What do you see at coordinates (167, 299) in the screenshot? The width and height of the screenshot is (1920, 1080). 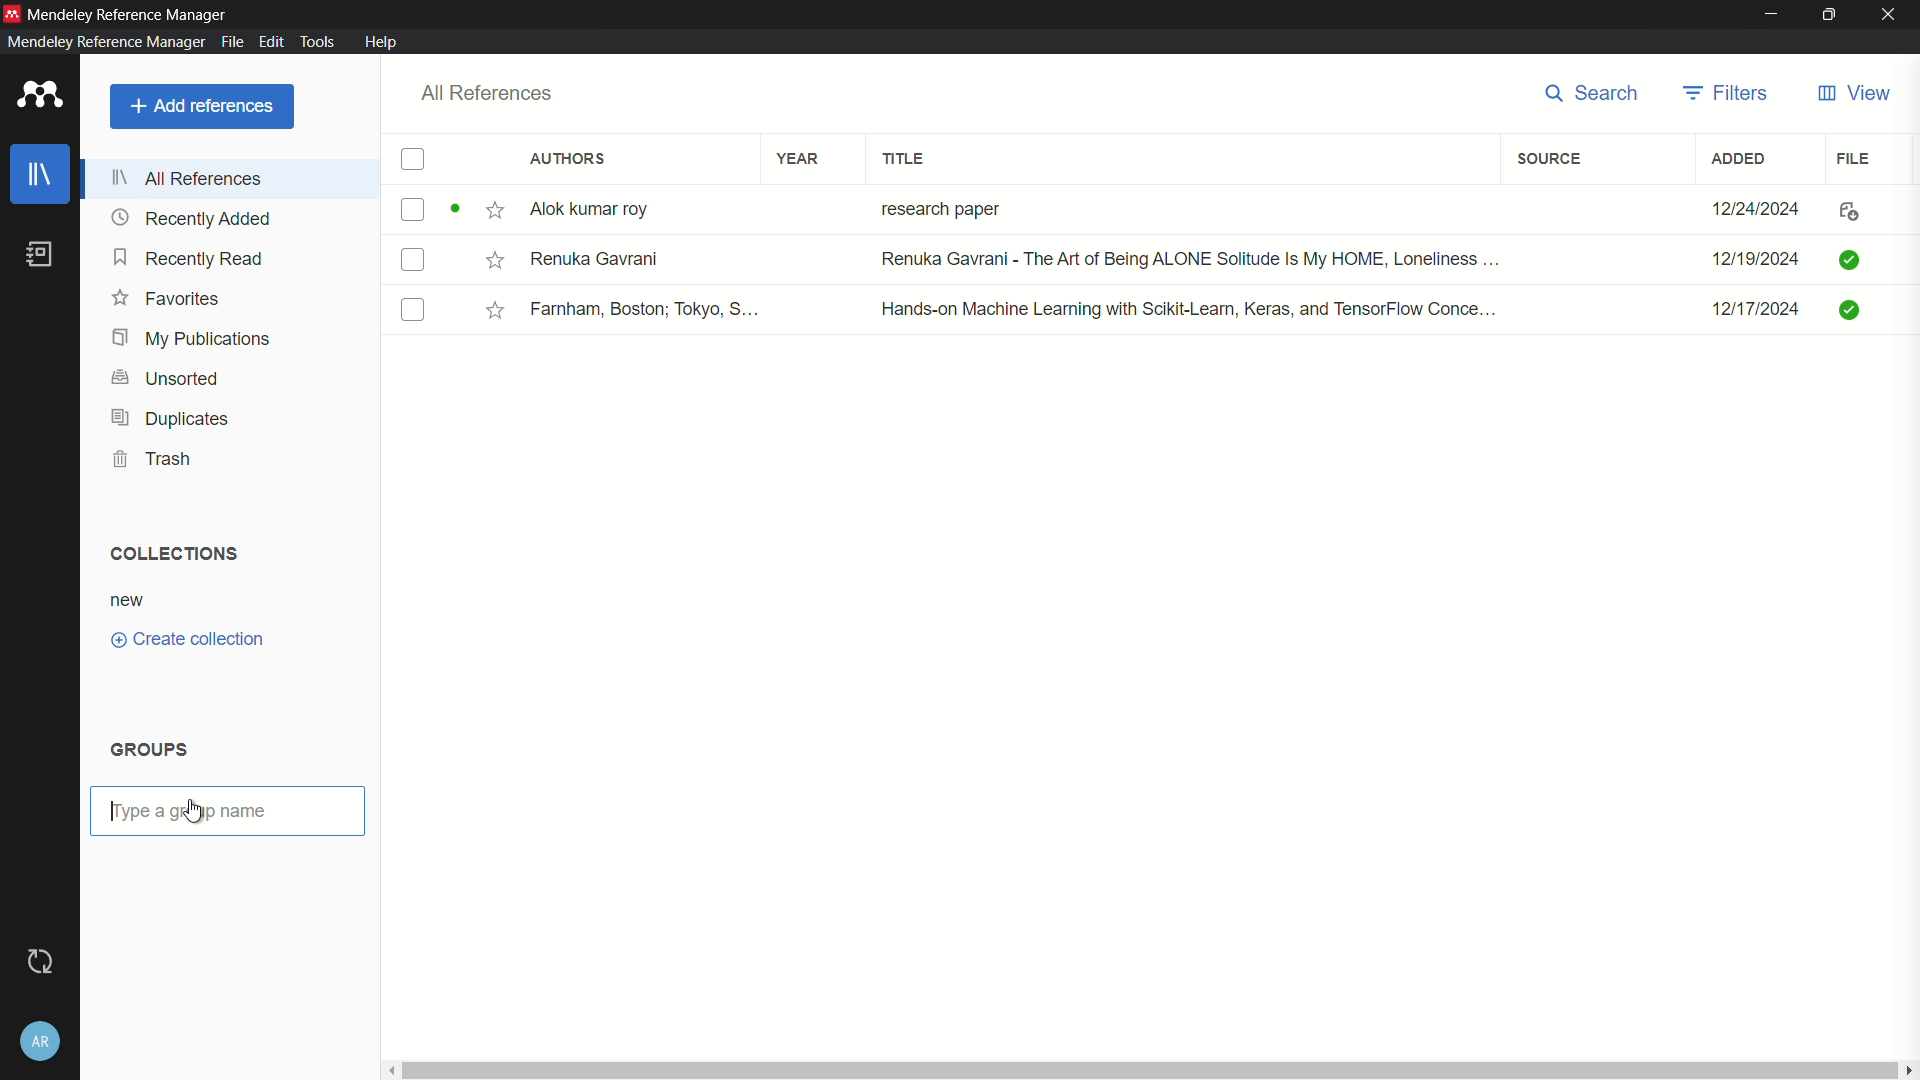 I see `favorites` at bounding box center [167, 299].